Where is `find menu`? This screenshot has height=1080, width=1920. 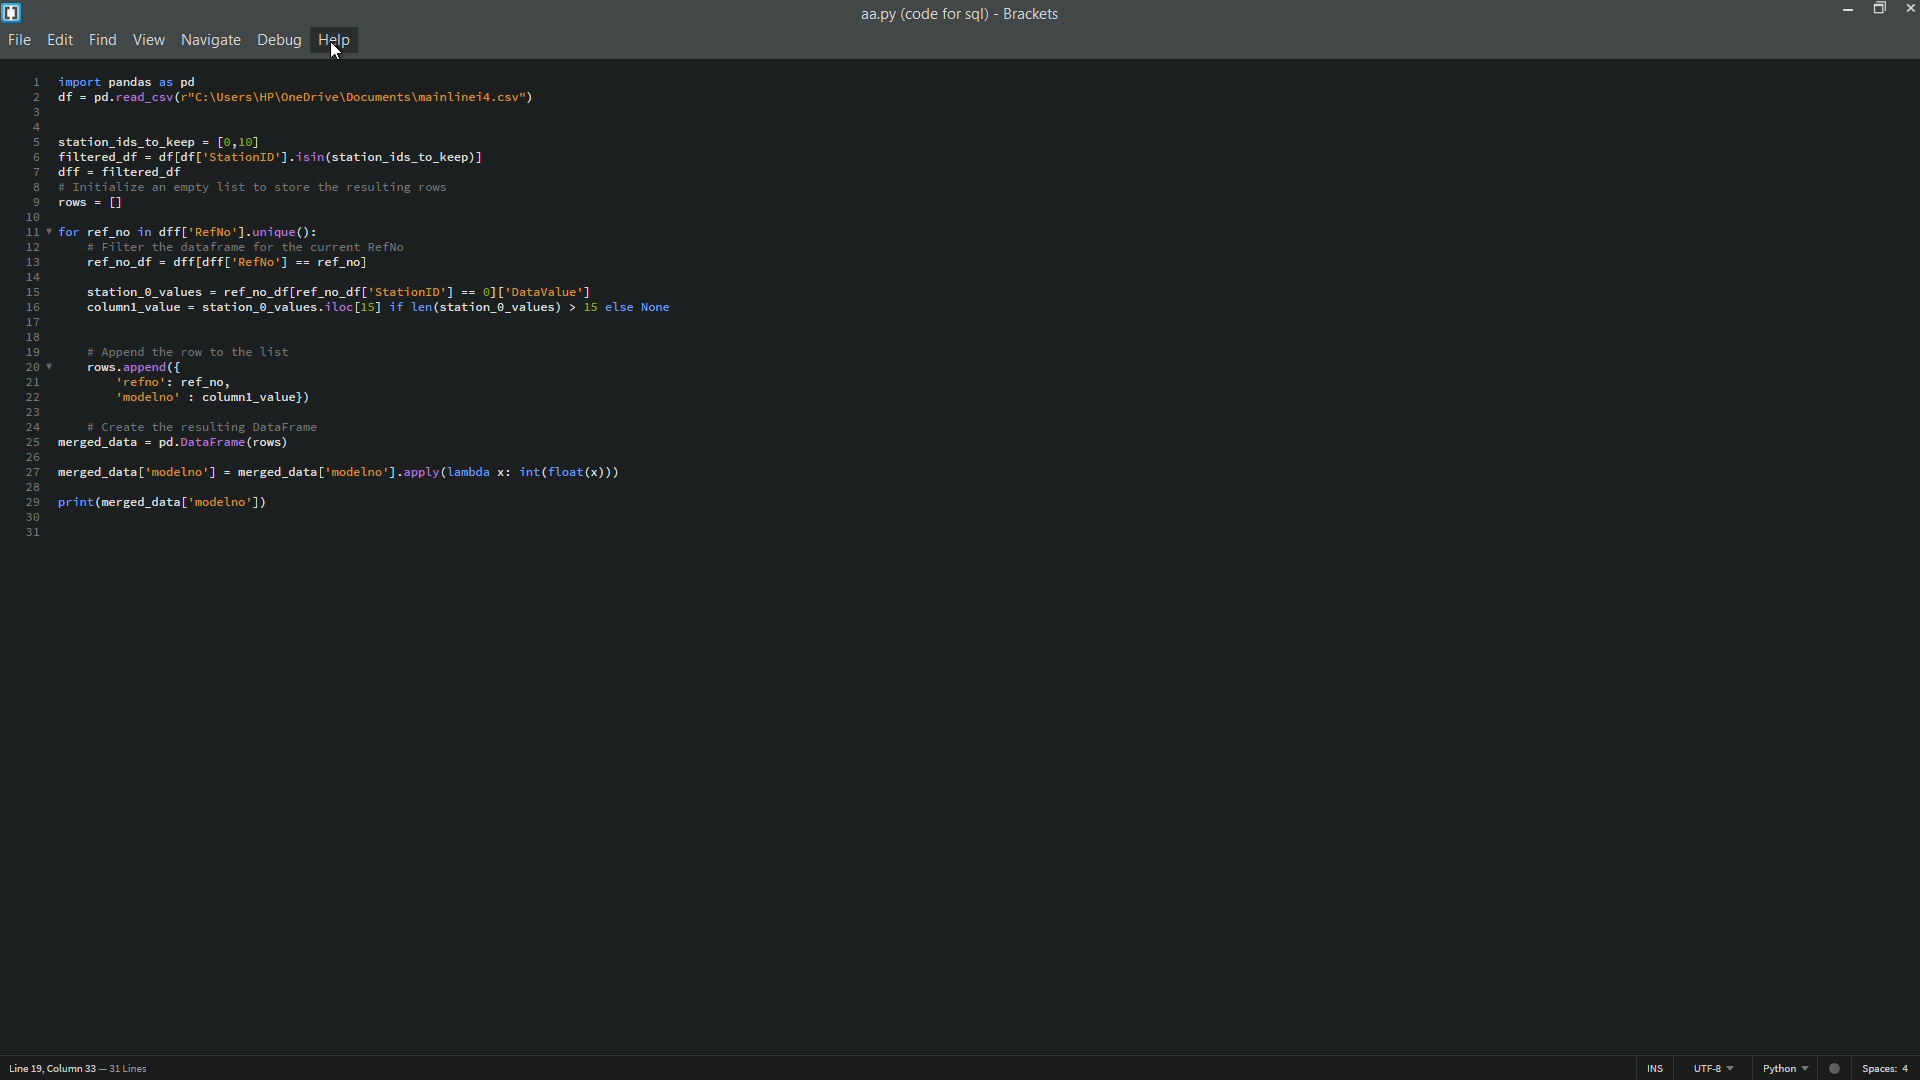 find menu is located at coordinates (104, 39).